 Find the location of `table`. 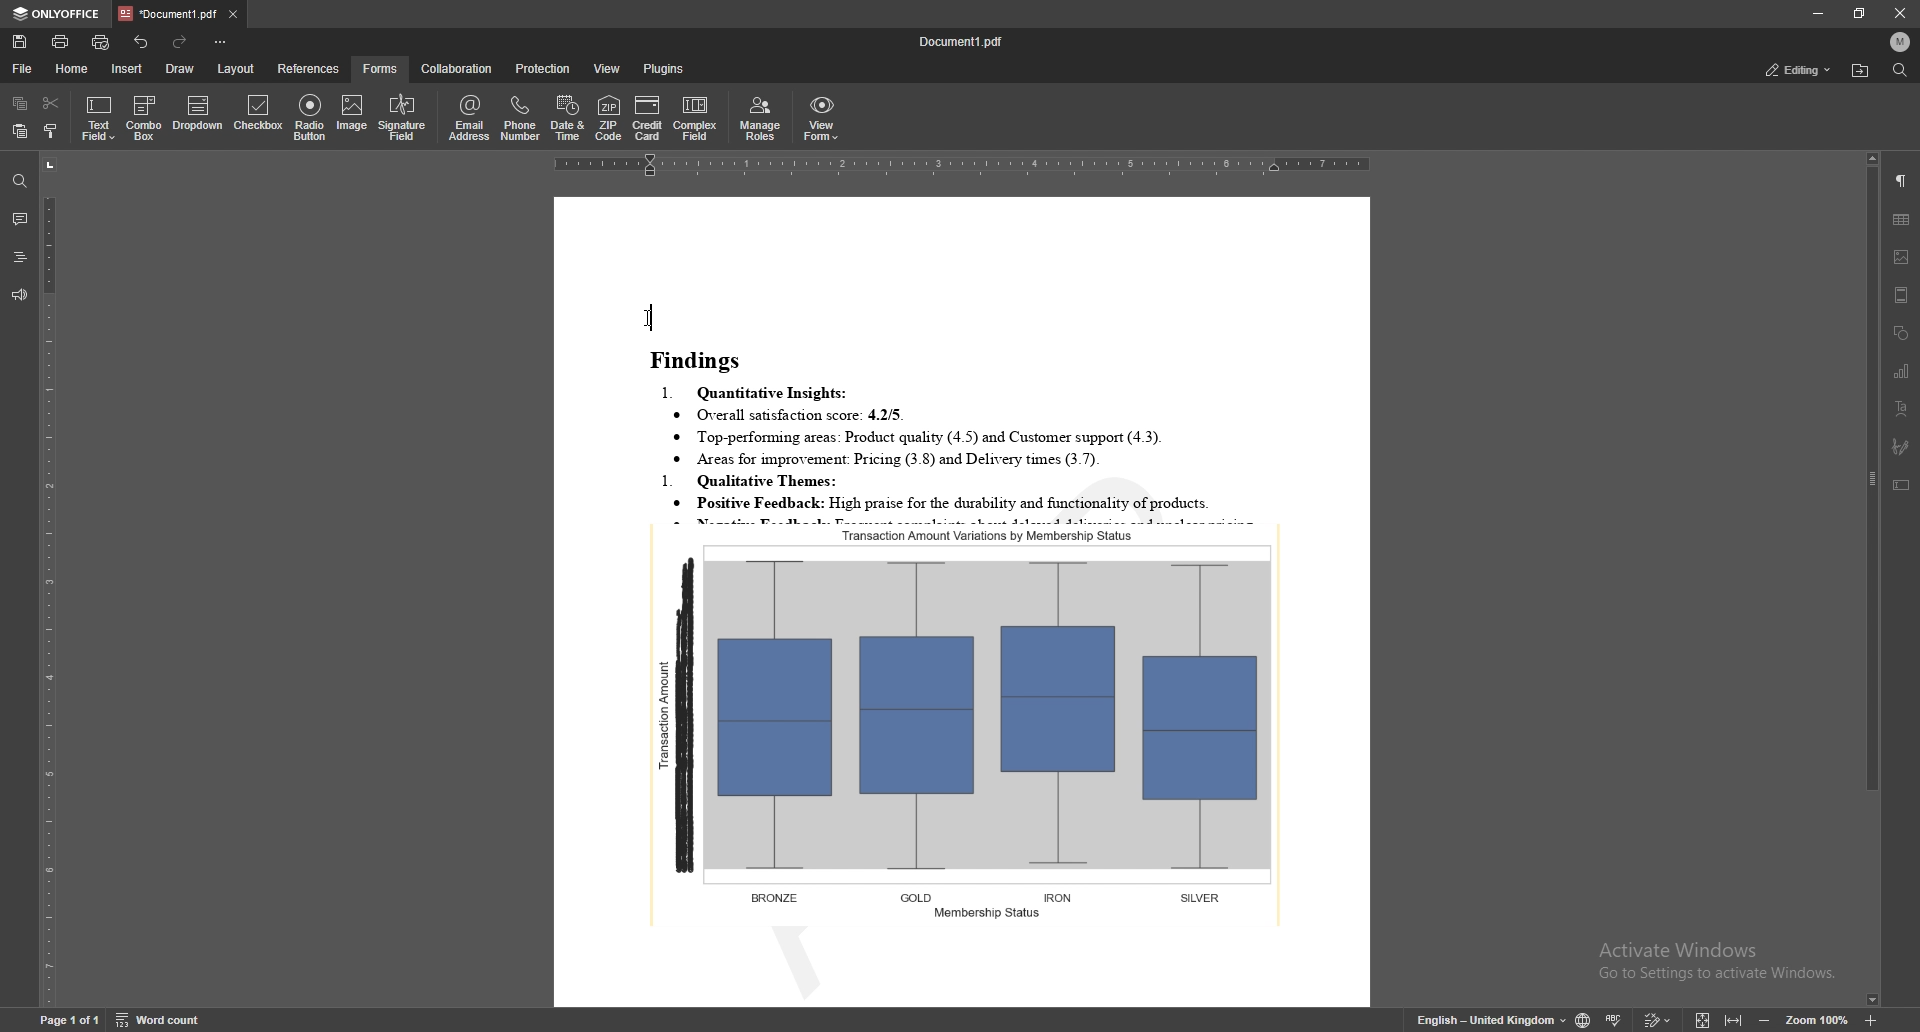

table is located at coordinates (1902, 219).